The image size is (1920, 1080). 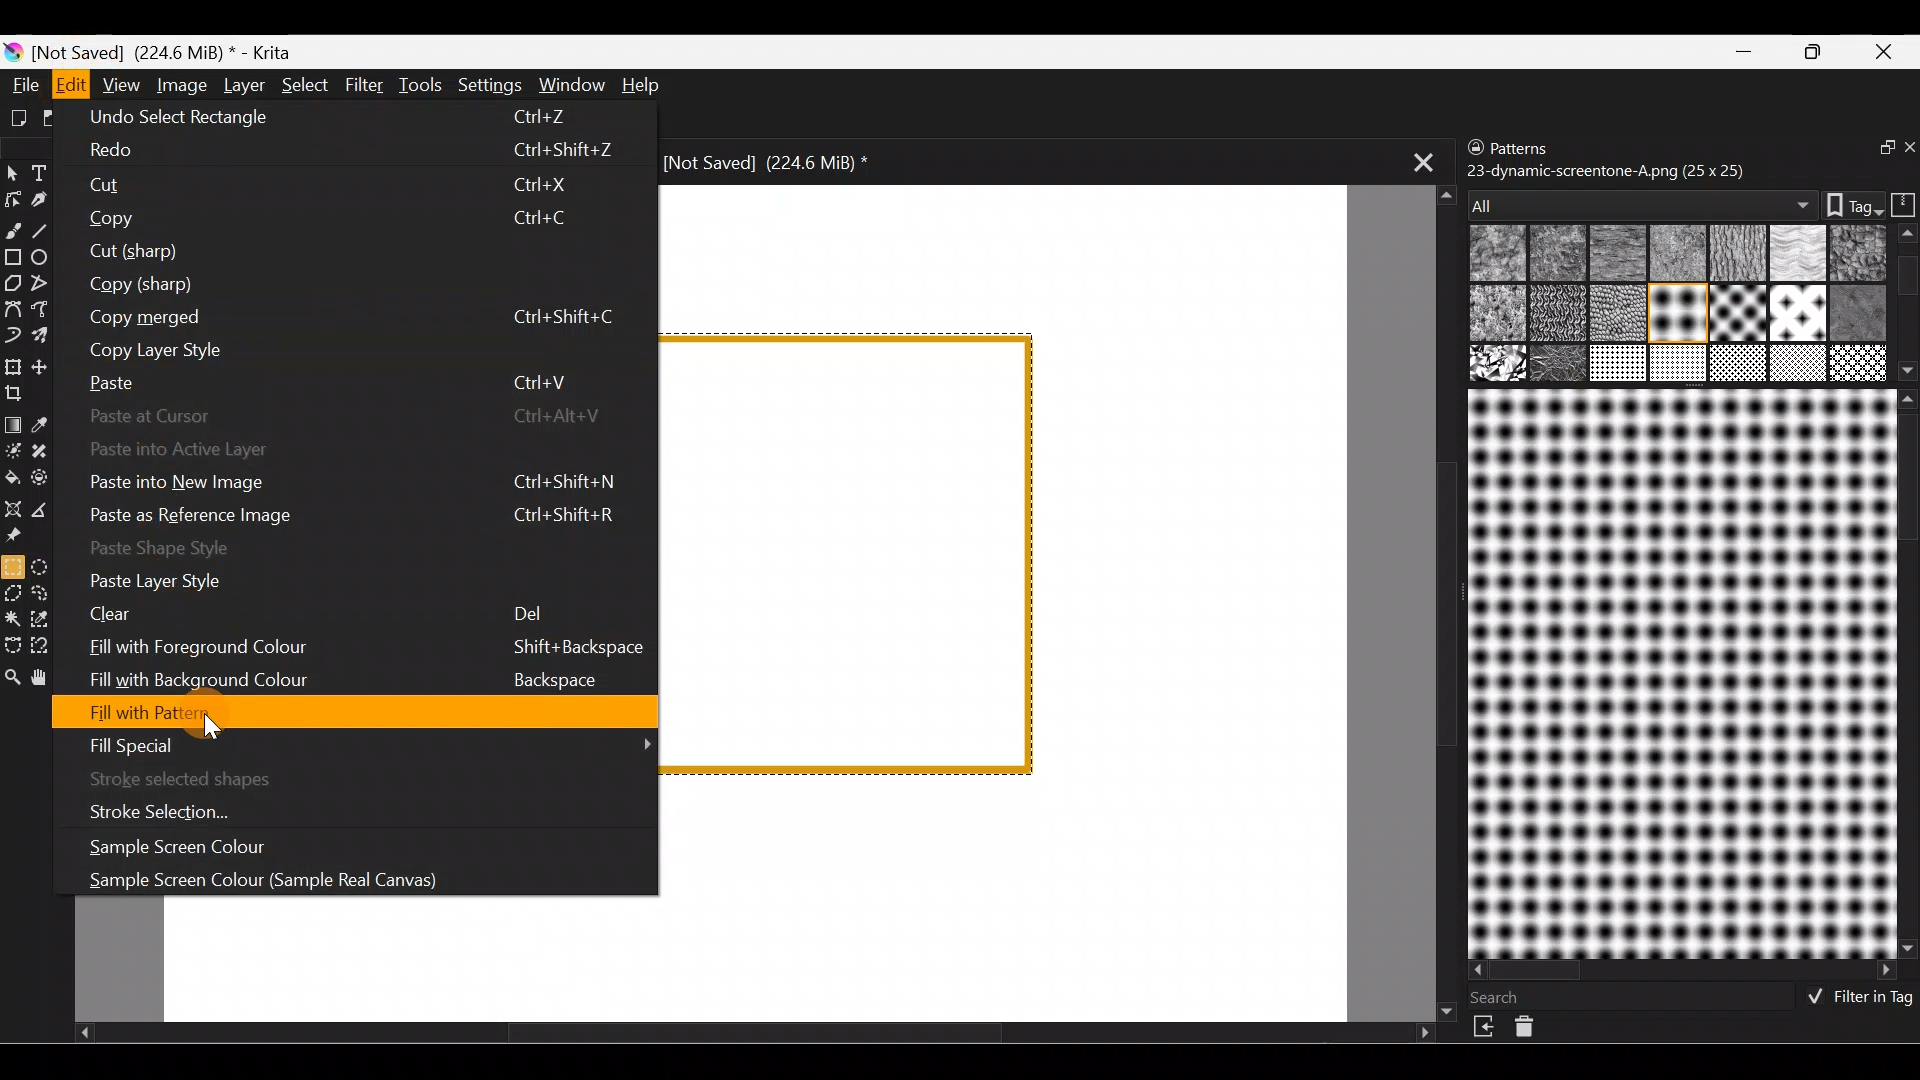 What do you see at coordinates (14, 620) in the screenshot?
I see `Contiguous selection tool` at bounding box center [14, 620].